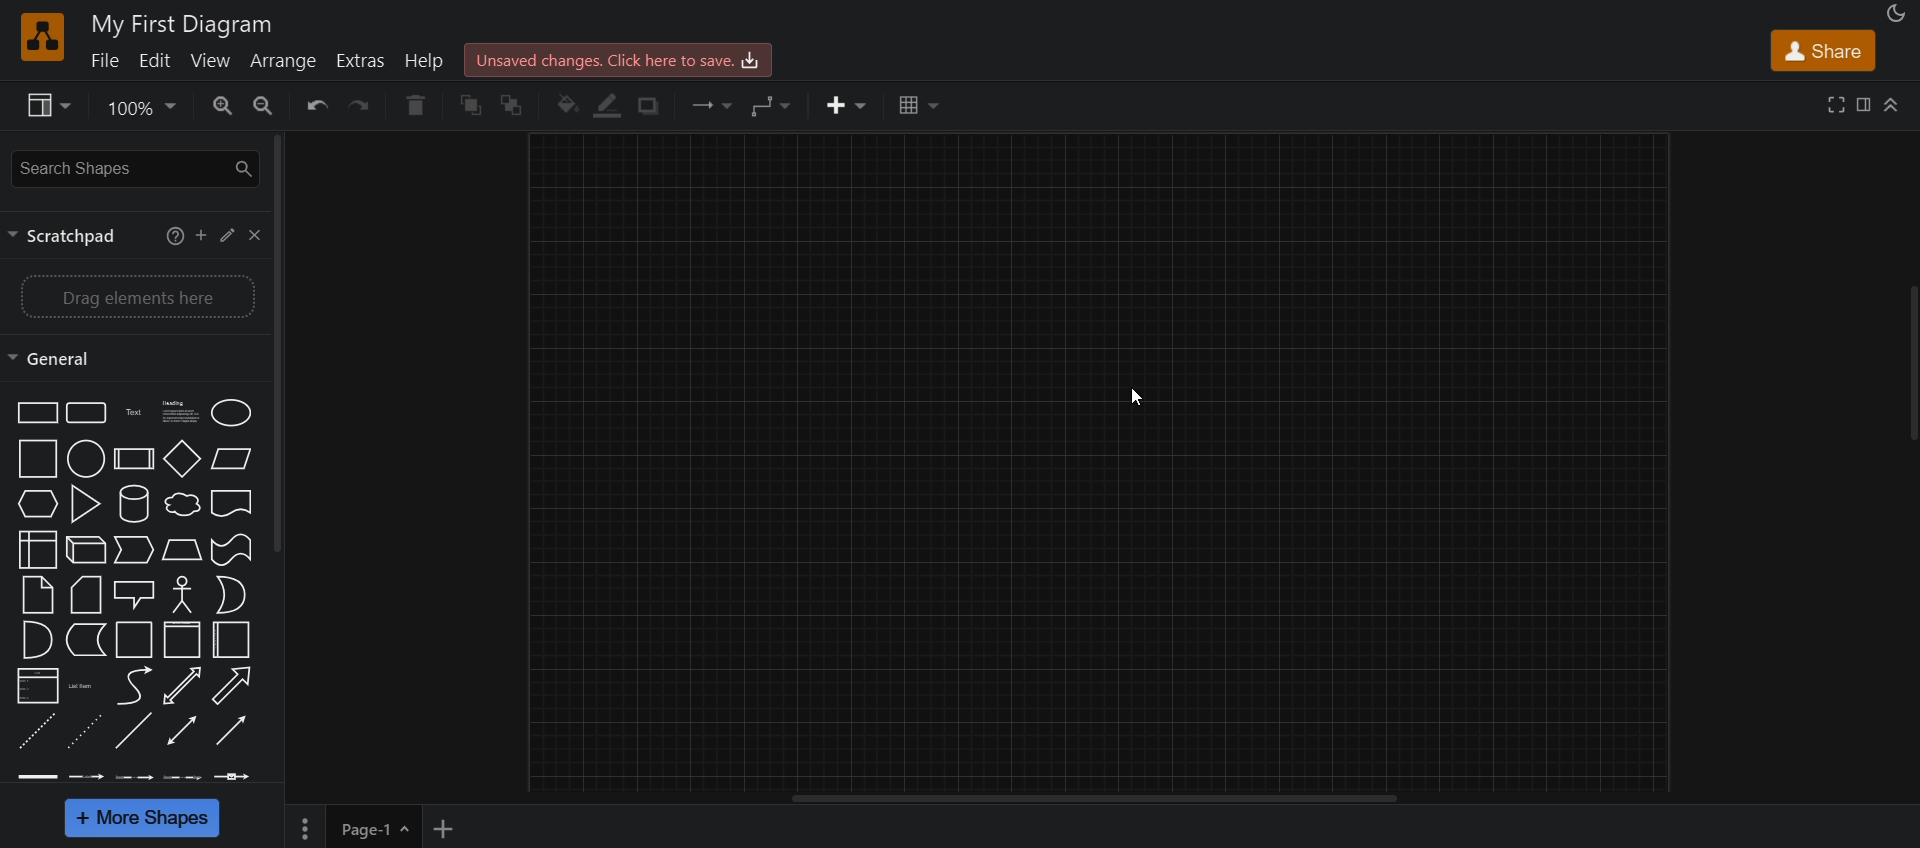 The image size is (1920, 848). Describe the element at coordinates (186, 21) in the screenshot. I see `My First Diagram` at that location.